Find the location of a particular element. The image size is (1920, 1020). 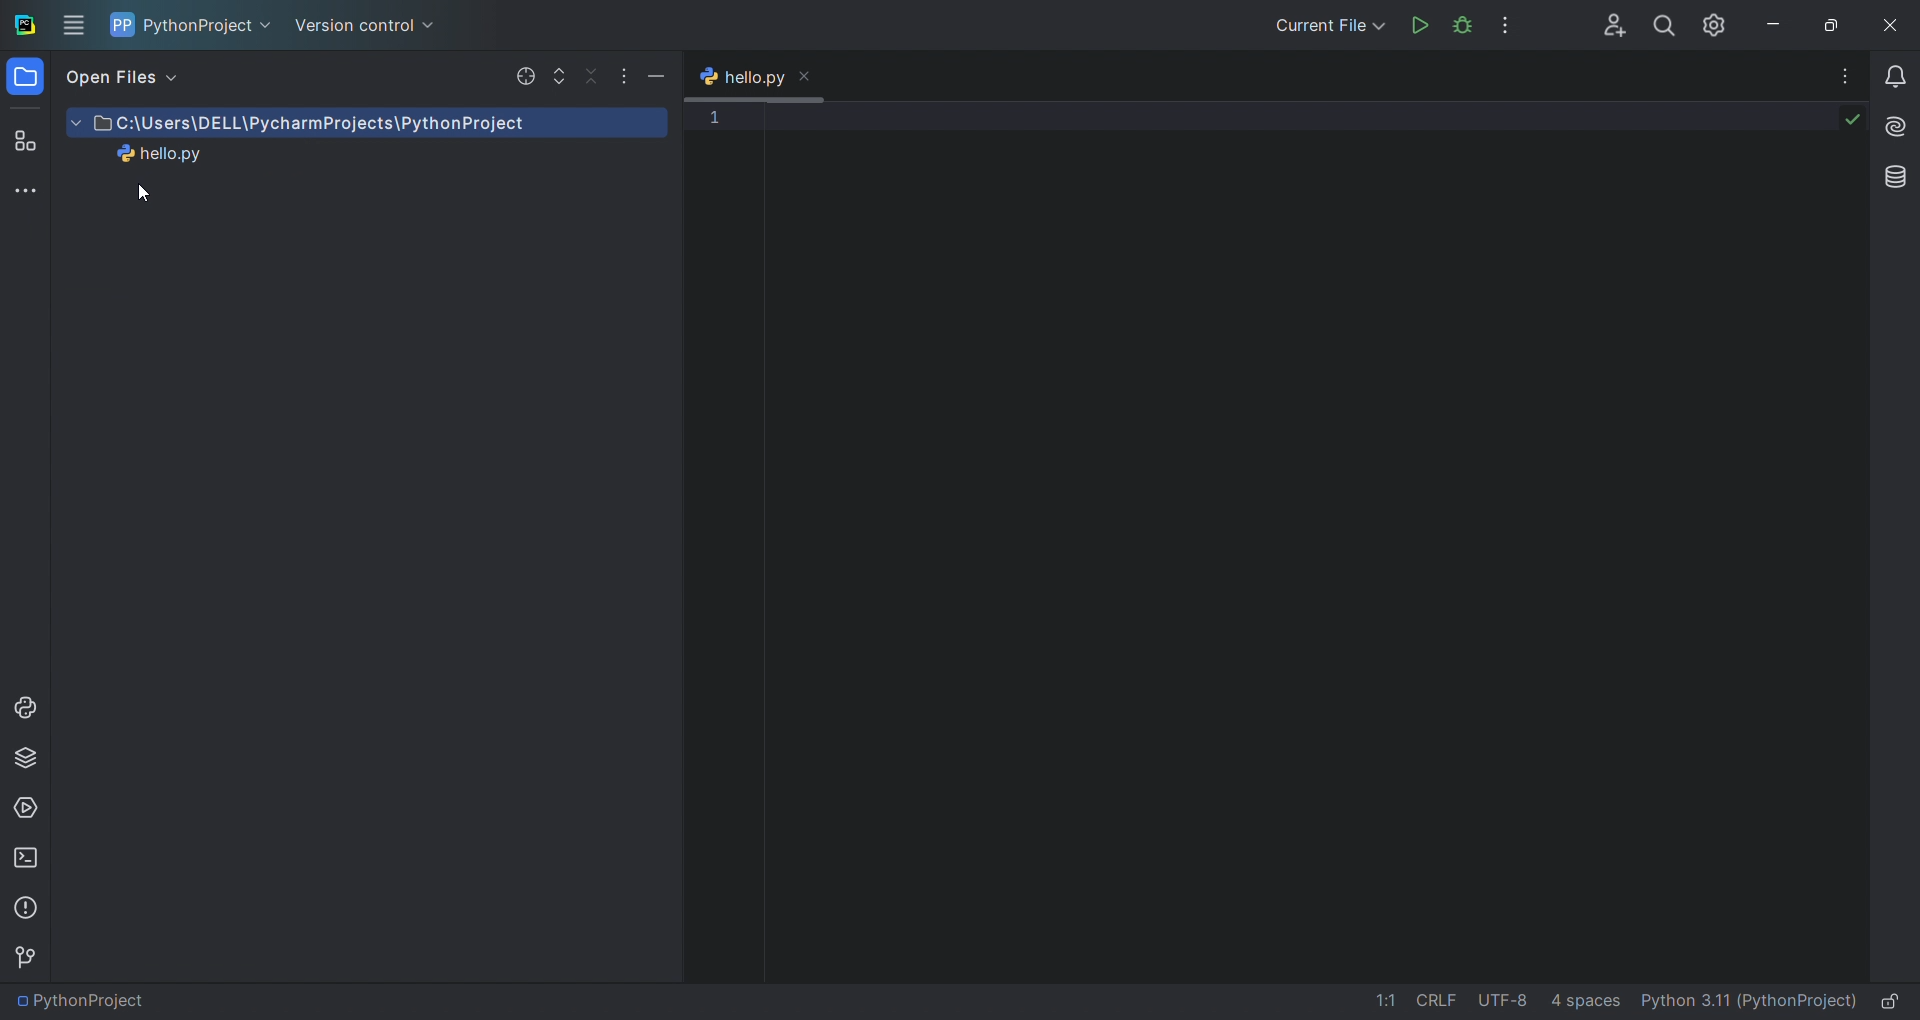

lock is located at coordinates (1897, 999).